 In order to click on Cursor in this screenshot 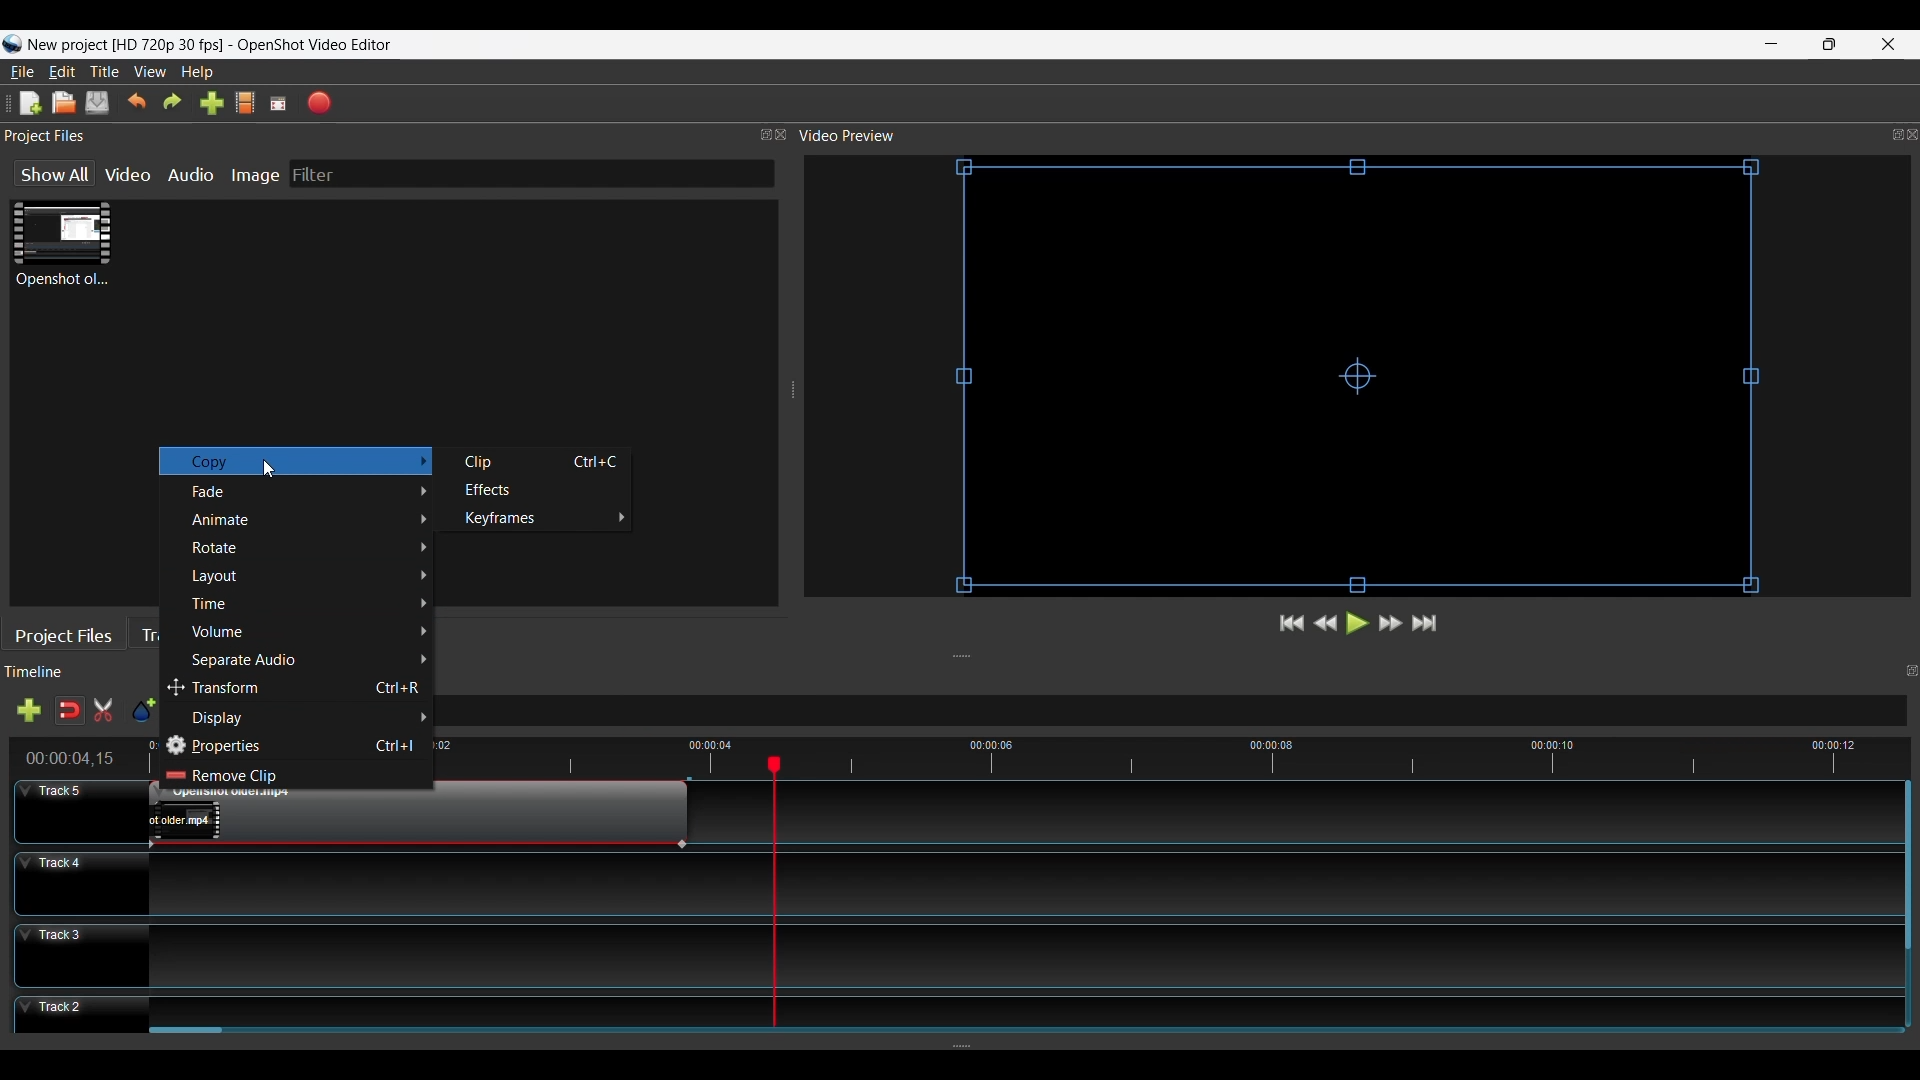, I will do `click(273, 471)`.